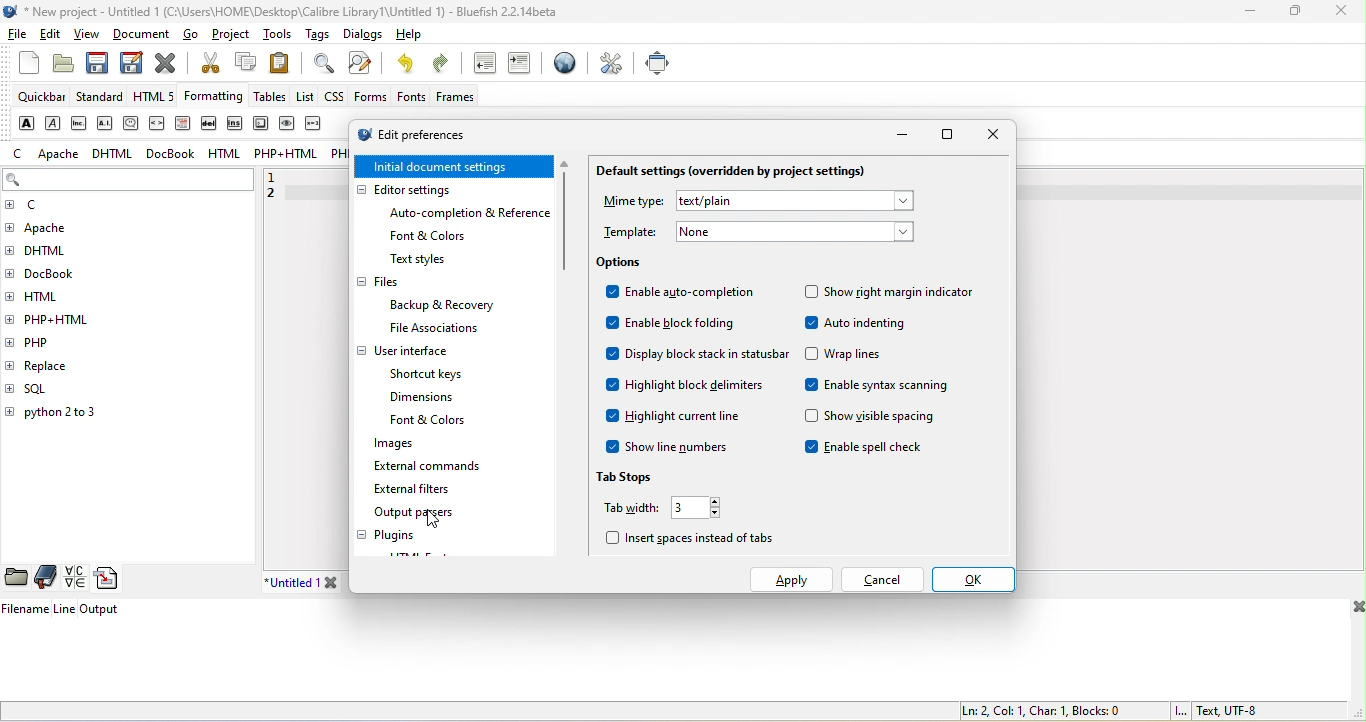 This screenshot has width=1366, height=722. What do you see at coordinates (1296, 13) in the screenshot?
I see `maximize` at bounding box center [1296, 13].